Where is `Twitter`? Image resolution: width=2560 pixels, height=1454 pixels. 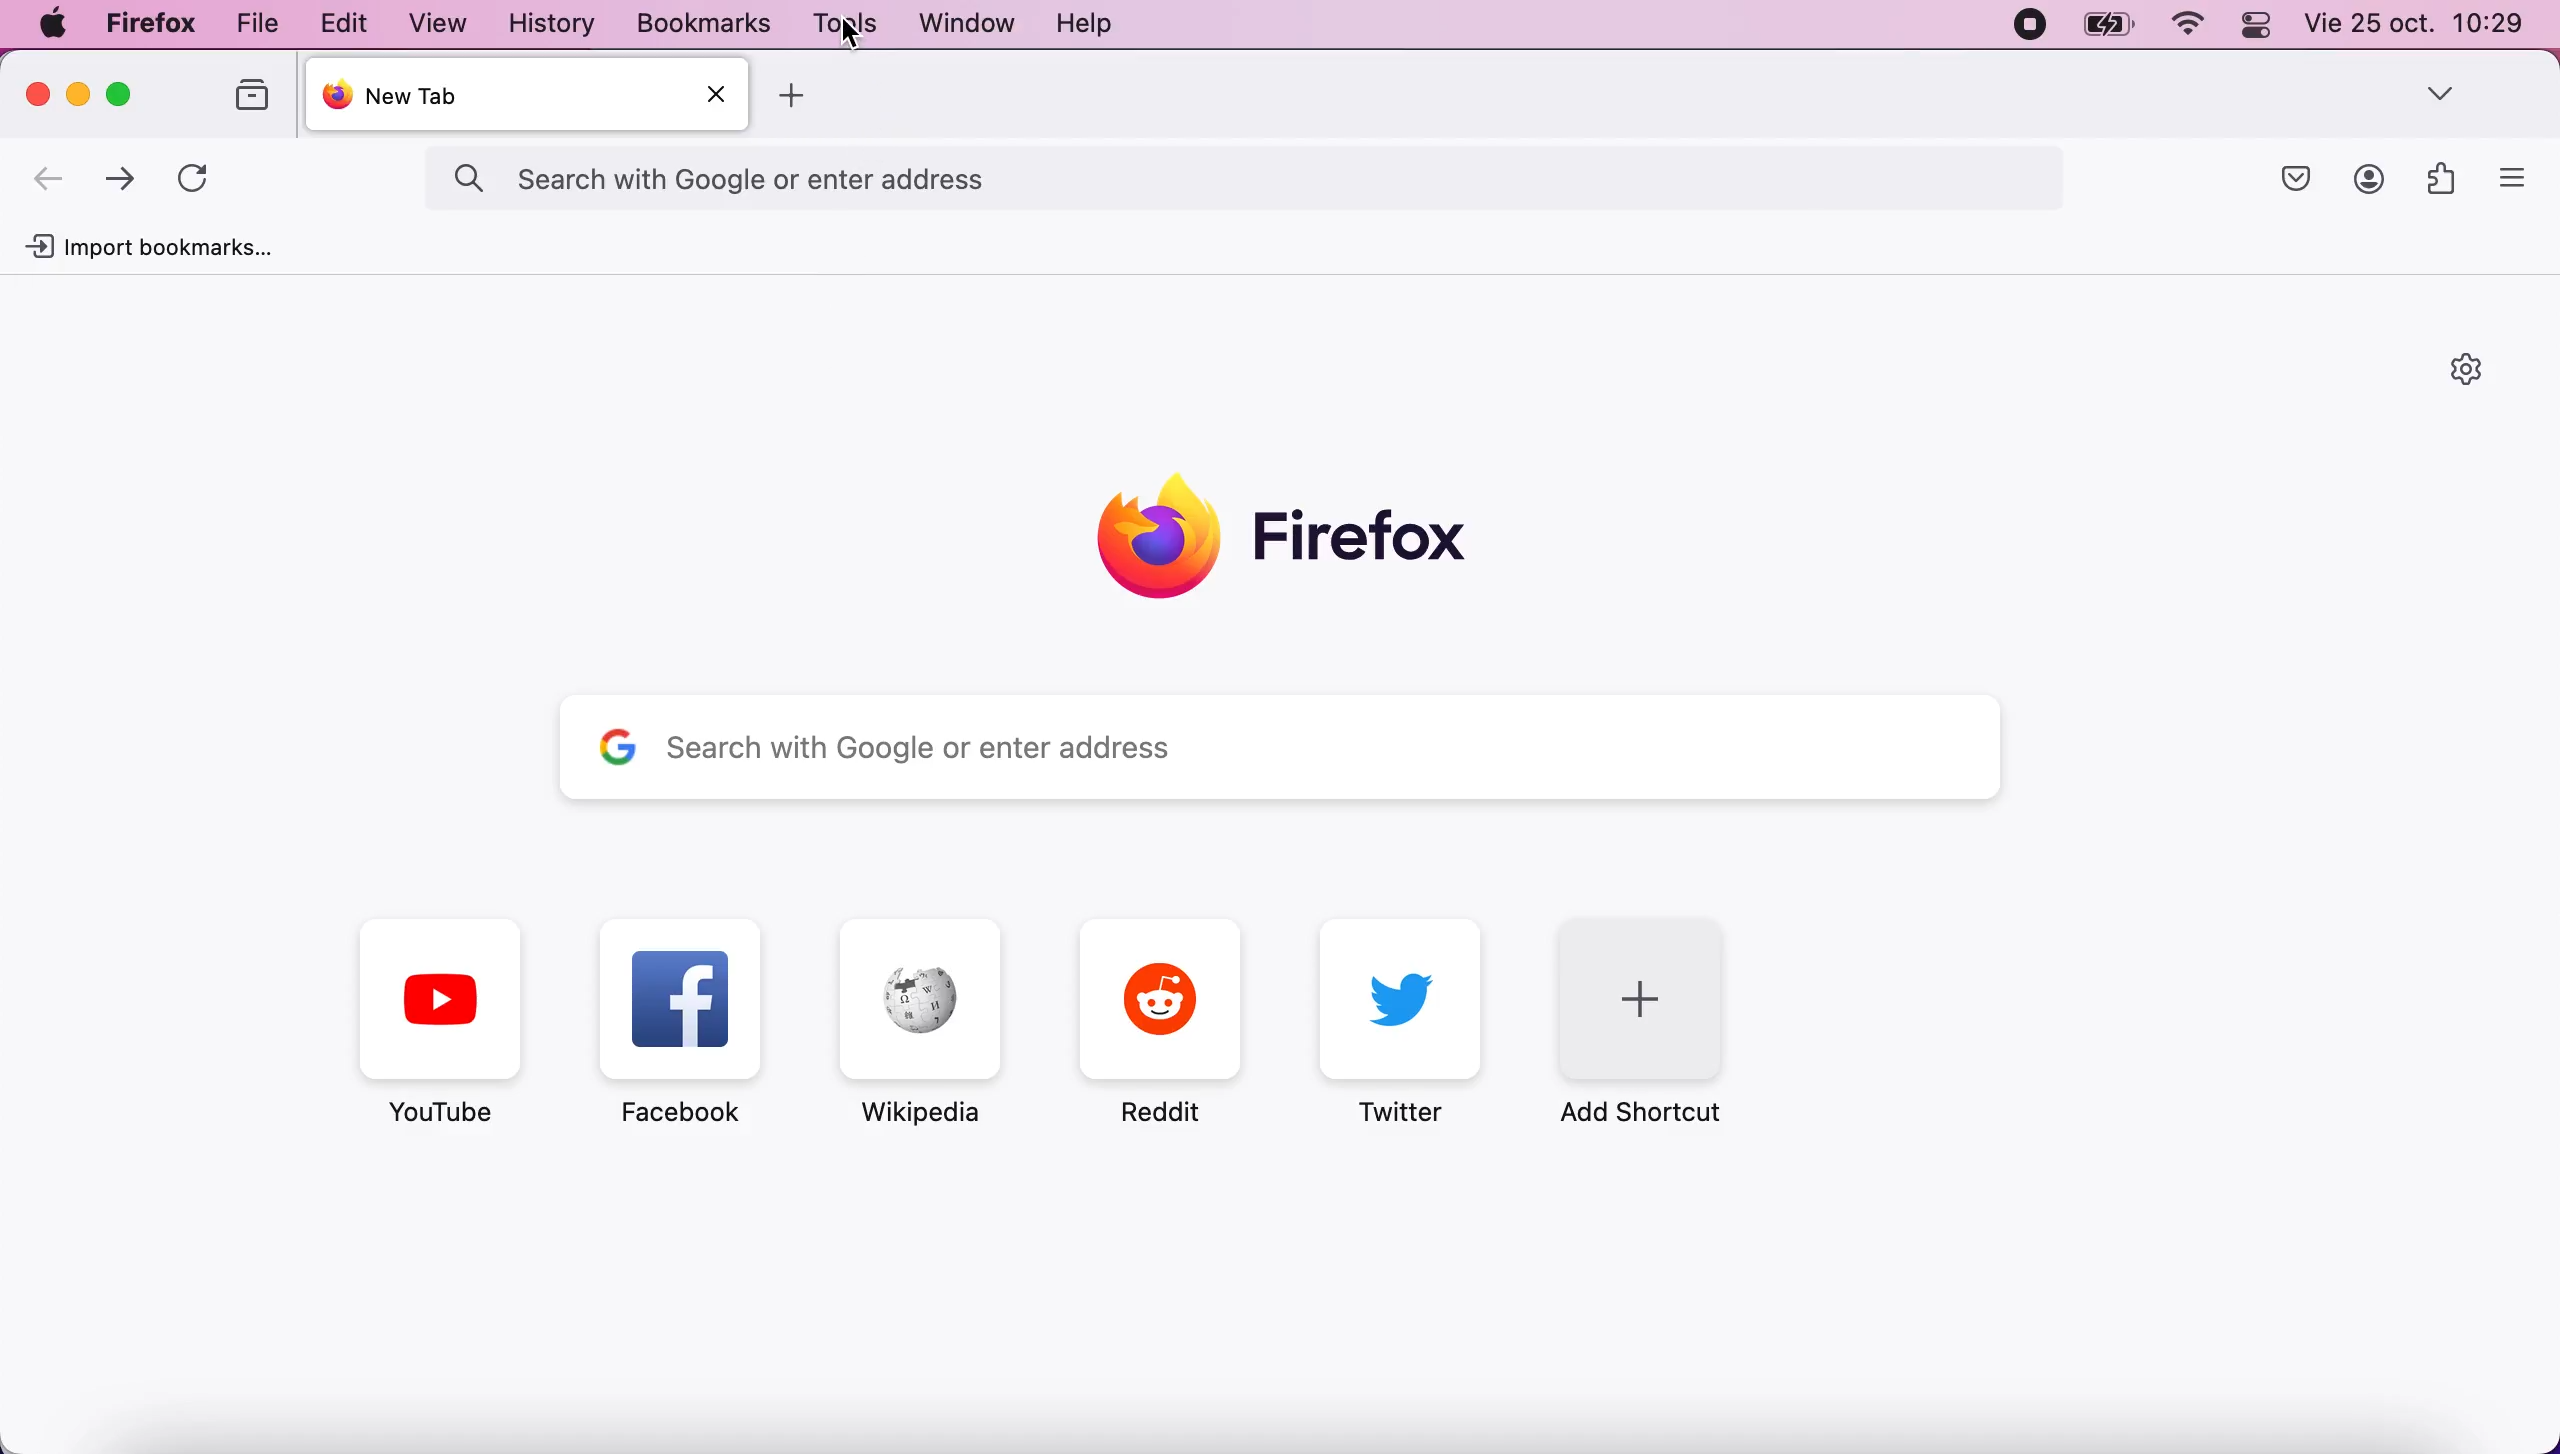
Twitter is located at coordinates (1402, 1021).